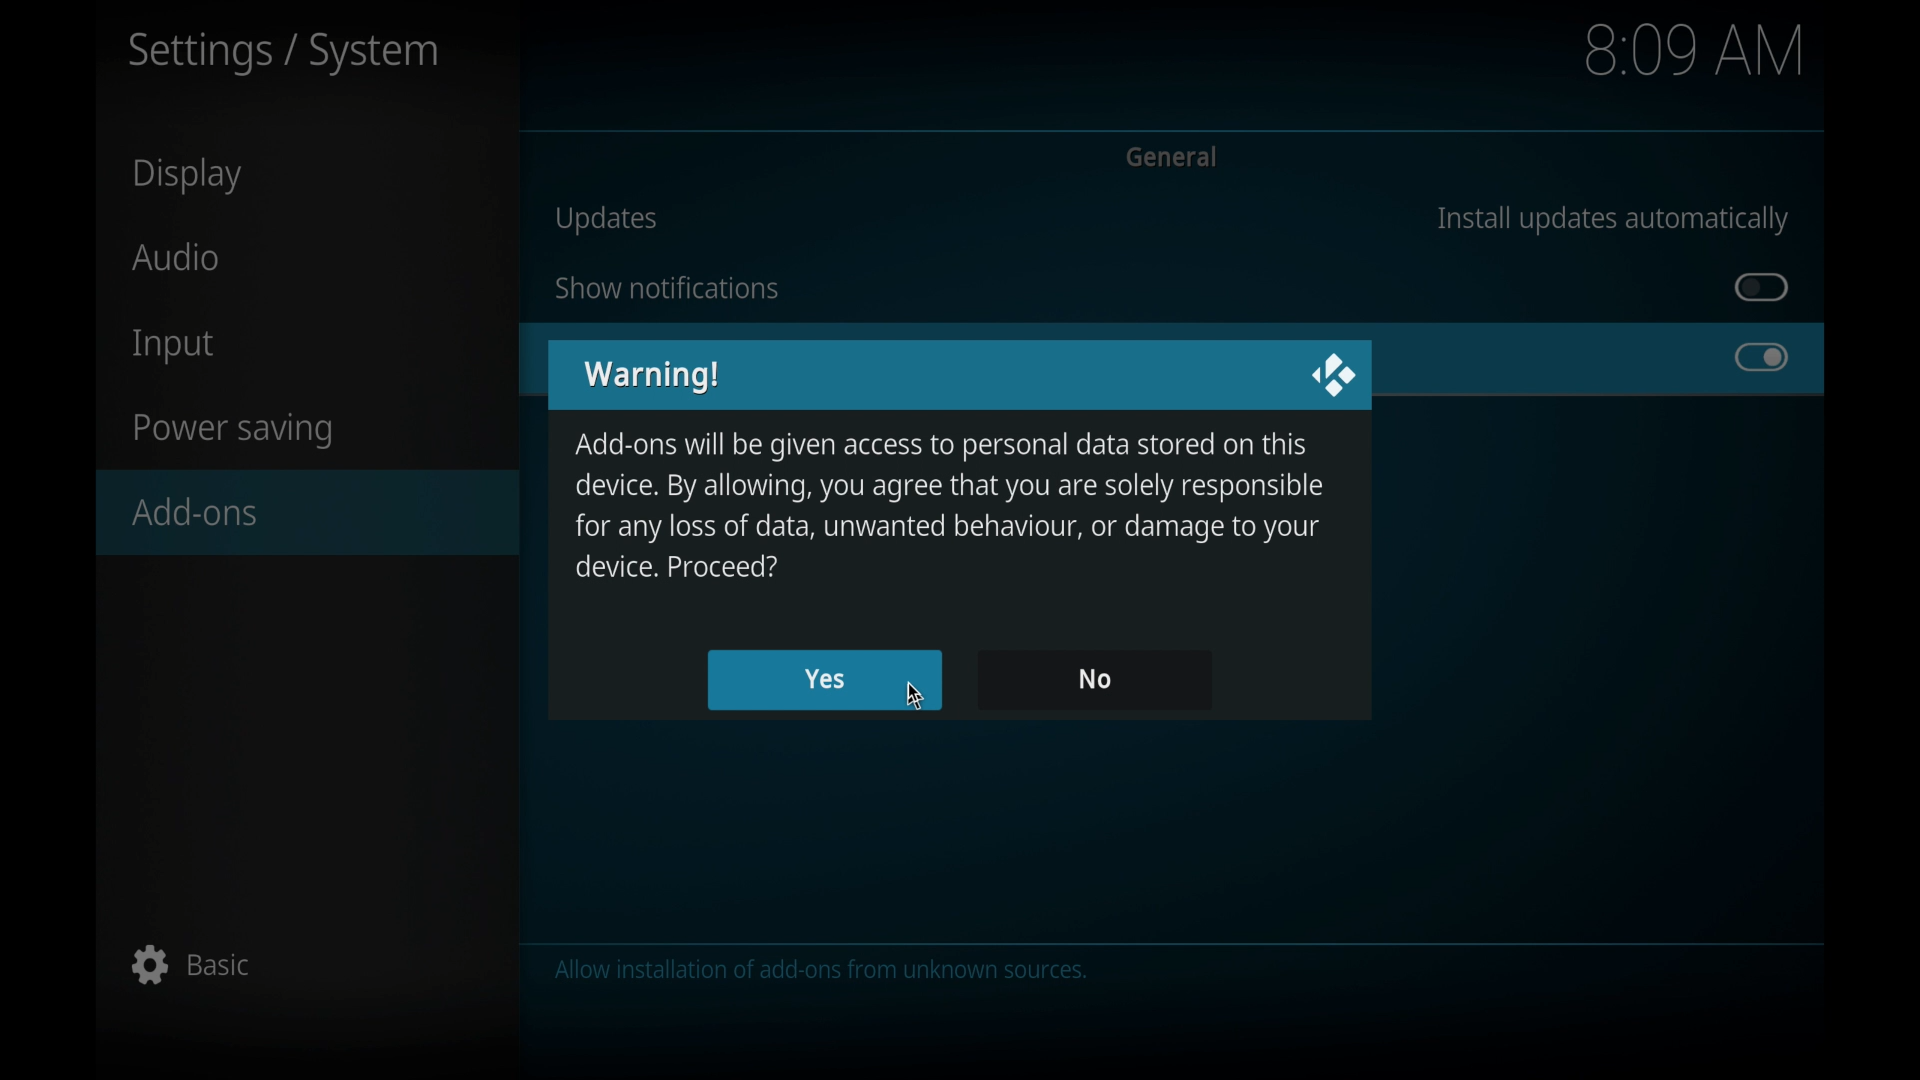 The image size is (1920, 1080). I want to click on settings/system, so click(283, 54).